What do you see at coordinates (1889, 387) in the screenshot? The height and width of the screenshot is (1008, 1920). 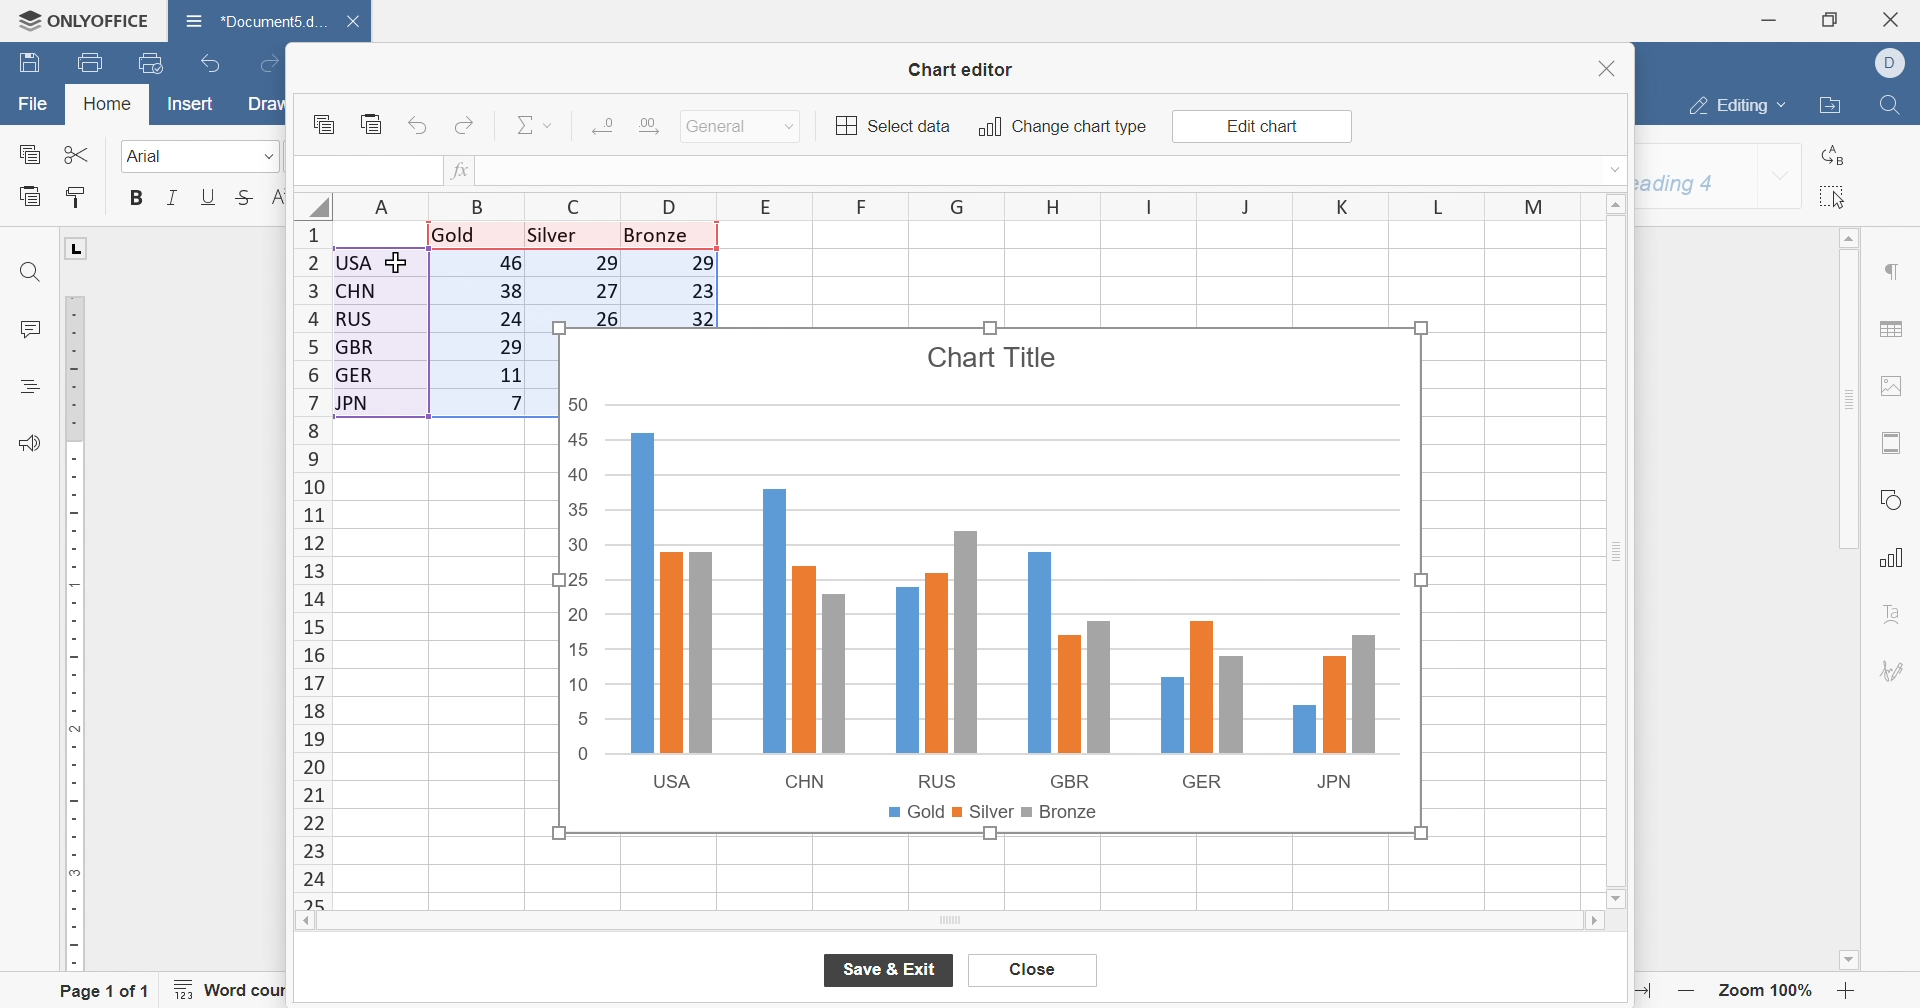 I see `image settings` at bounding box center [1889, 387].